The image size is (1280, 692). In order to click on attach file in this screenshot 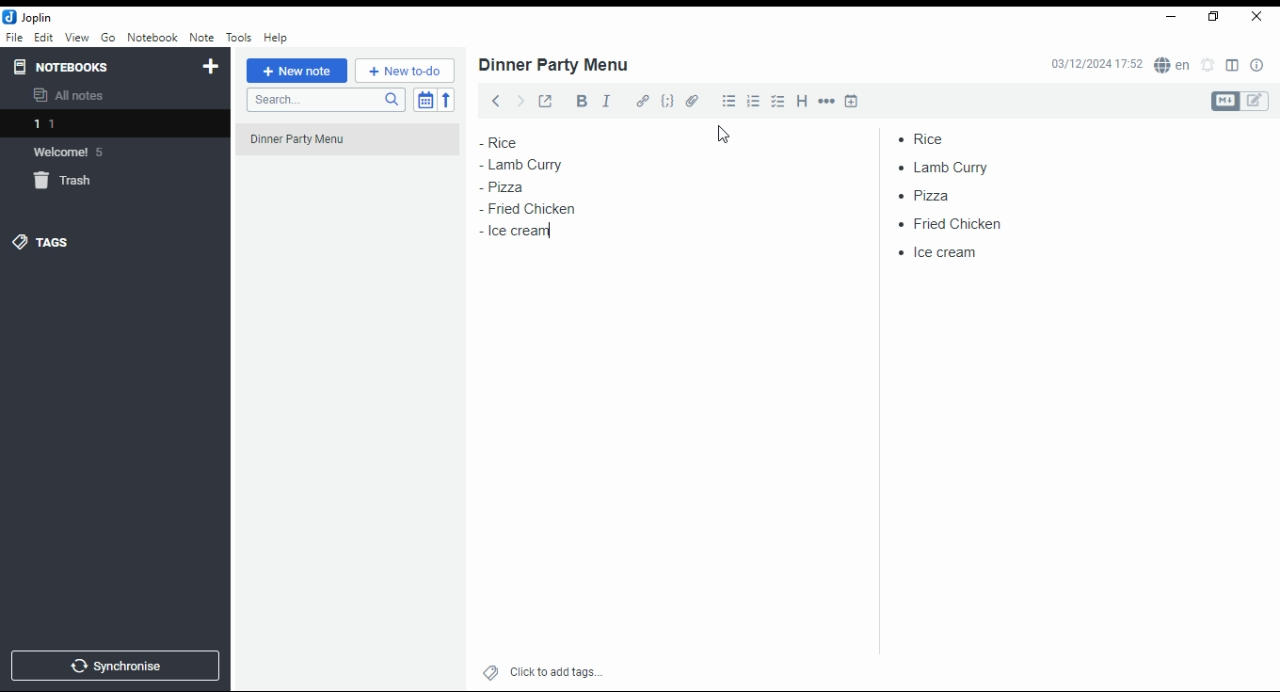, I will do `click(695, 100)`.